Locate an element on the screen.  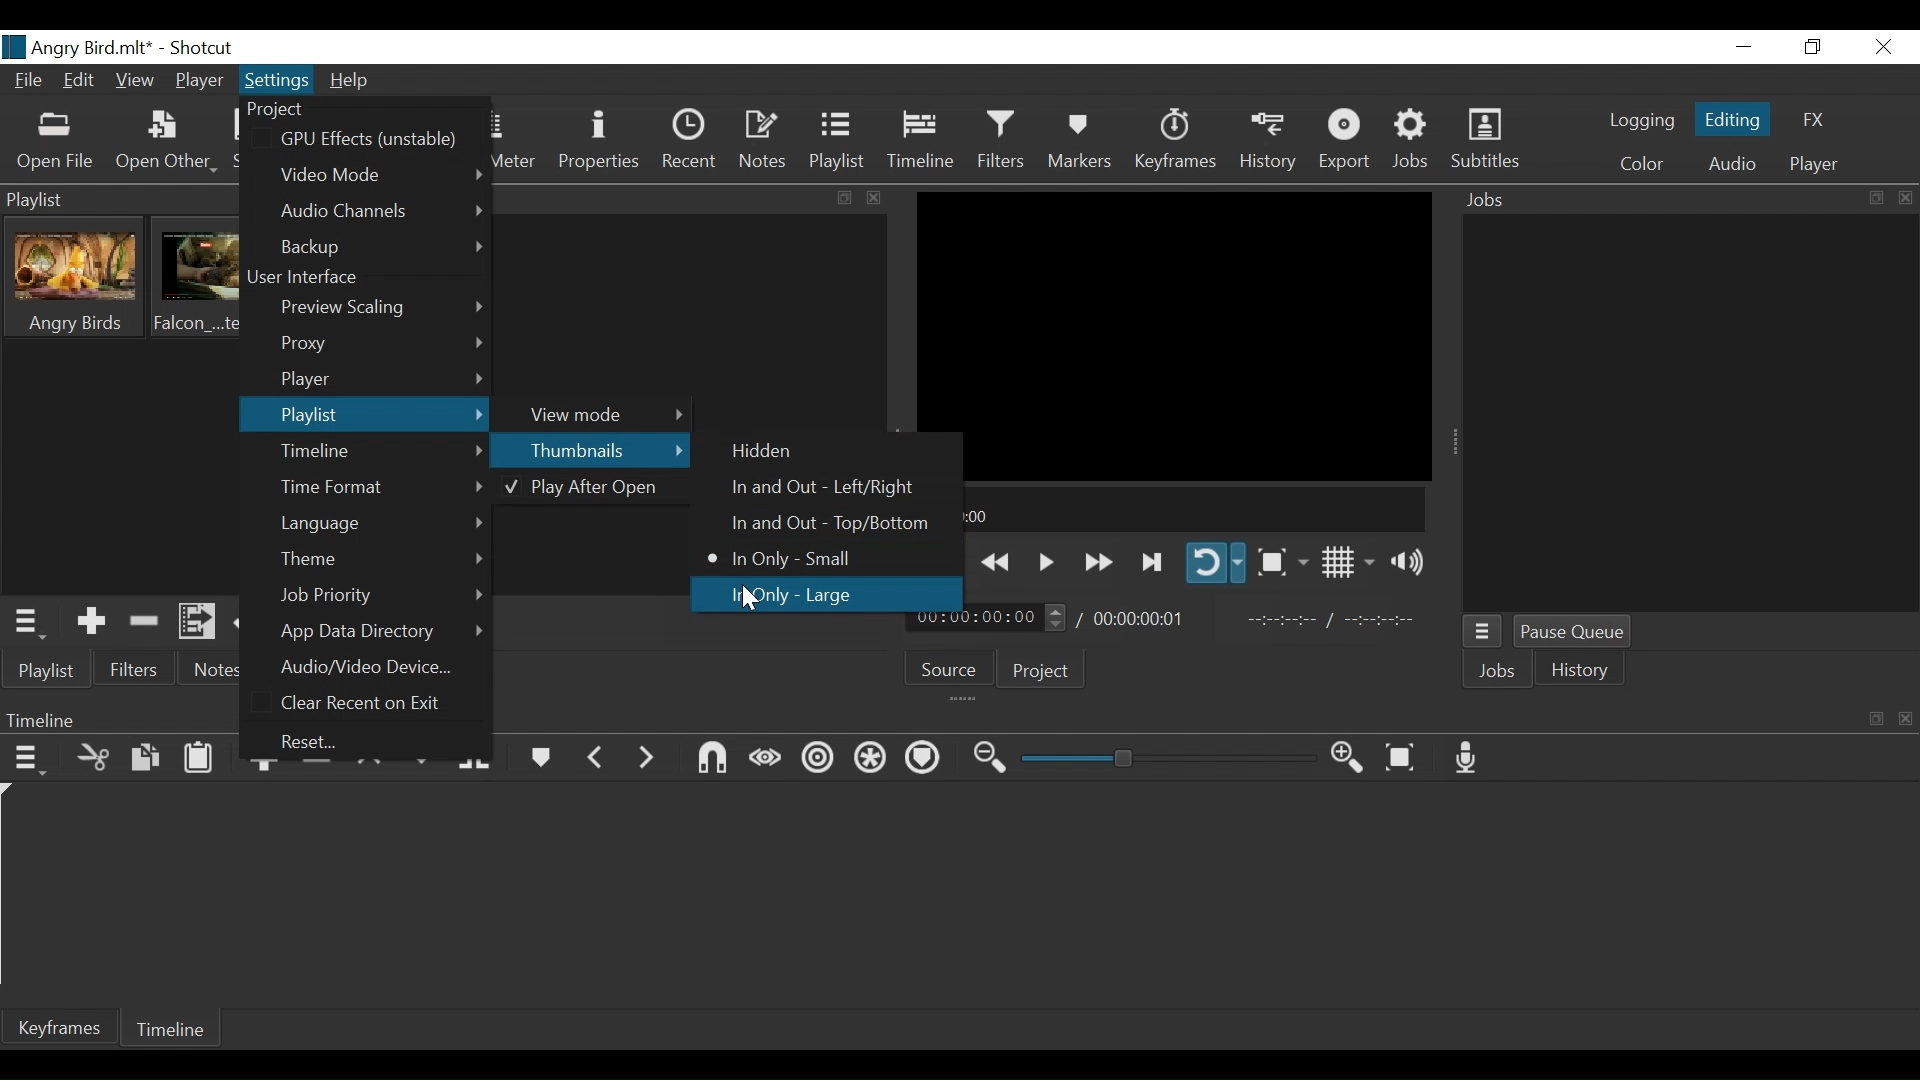
File is located at coordinates (29, 80).